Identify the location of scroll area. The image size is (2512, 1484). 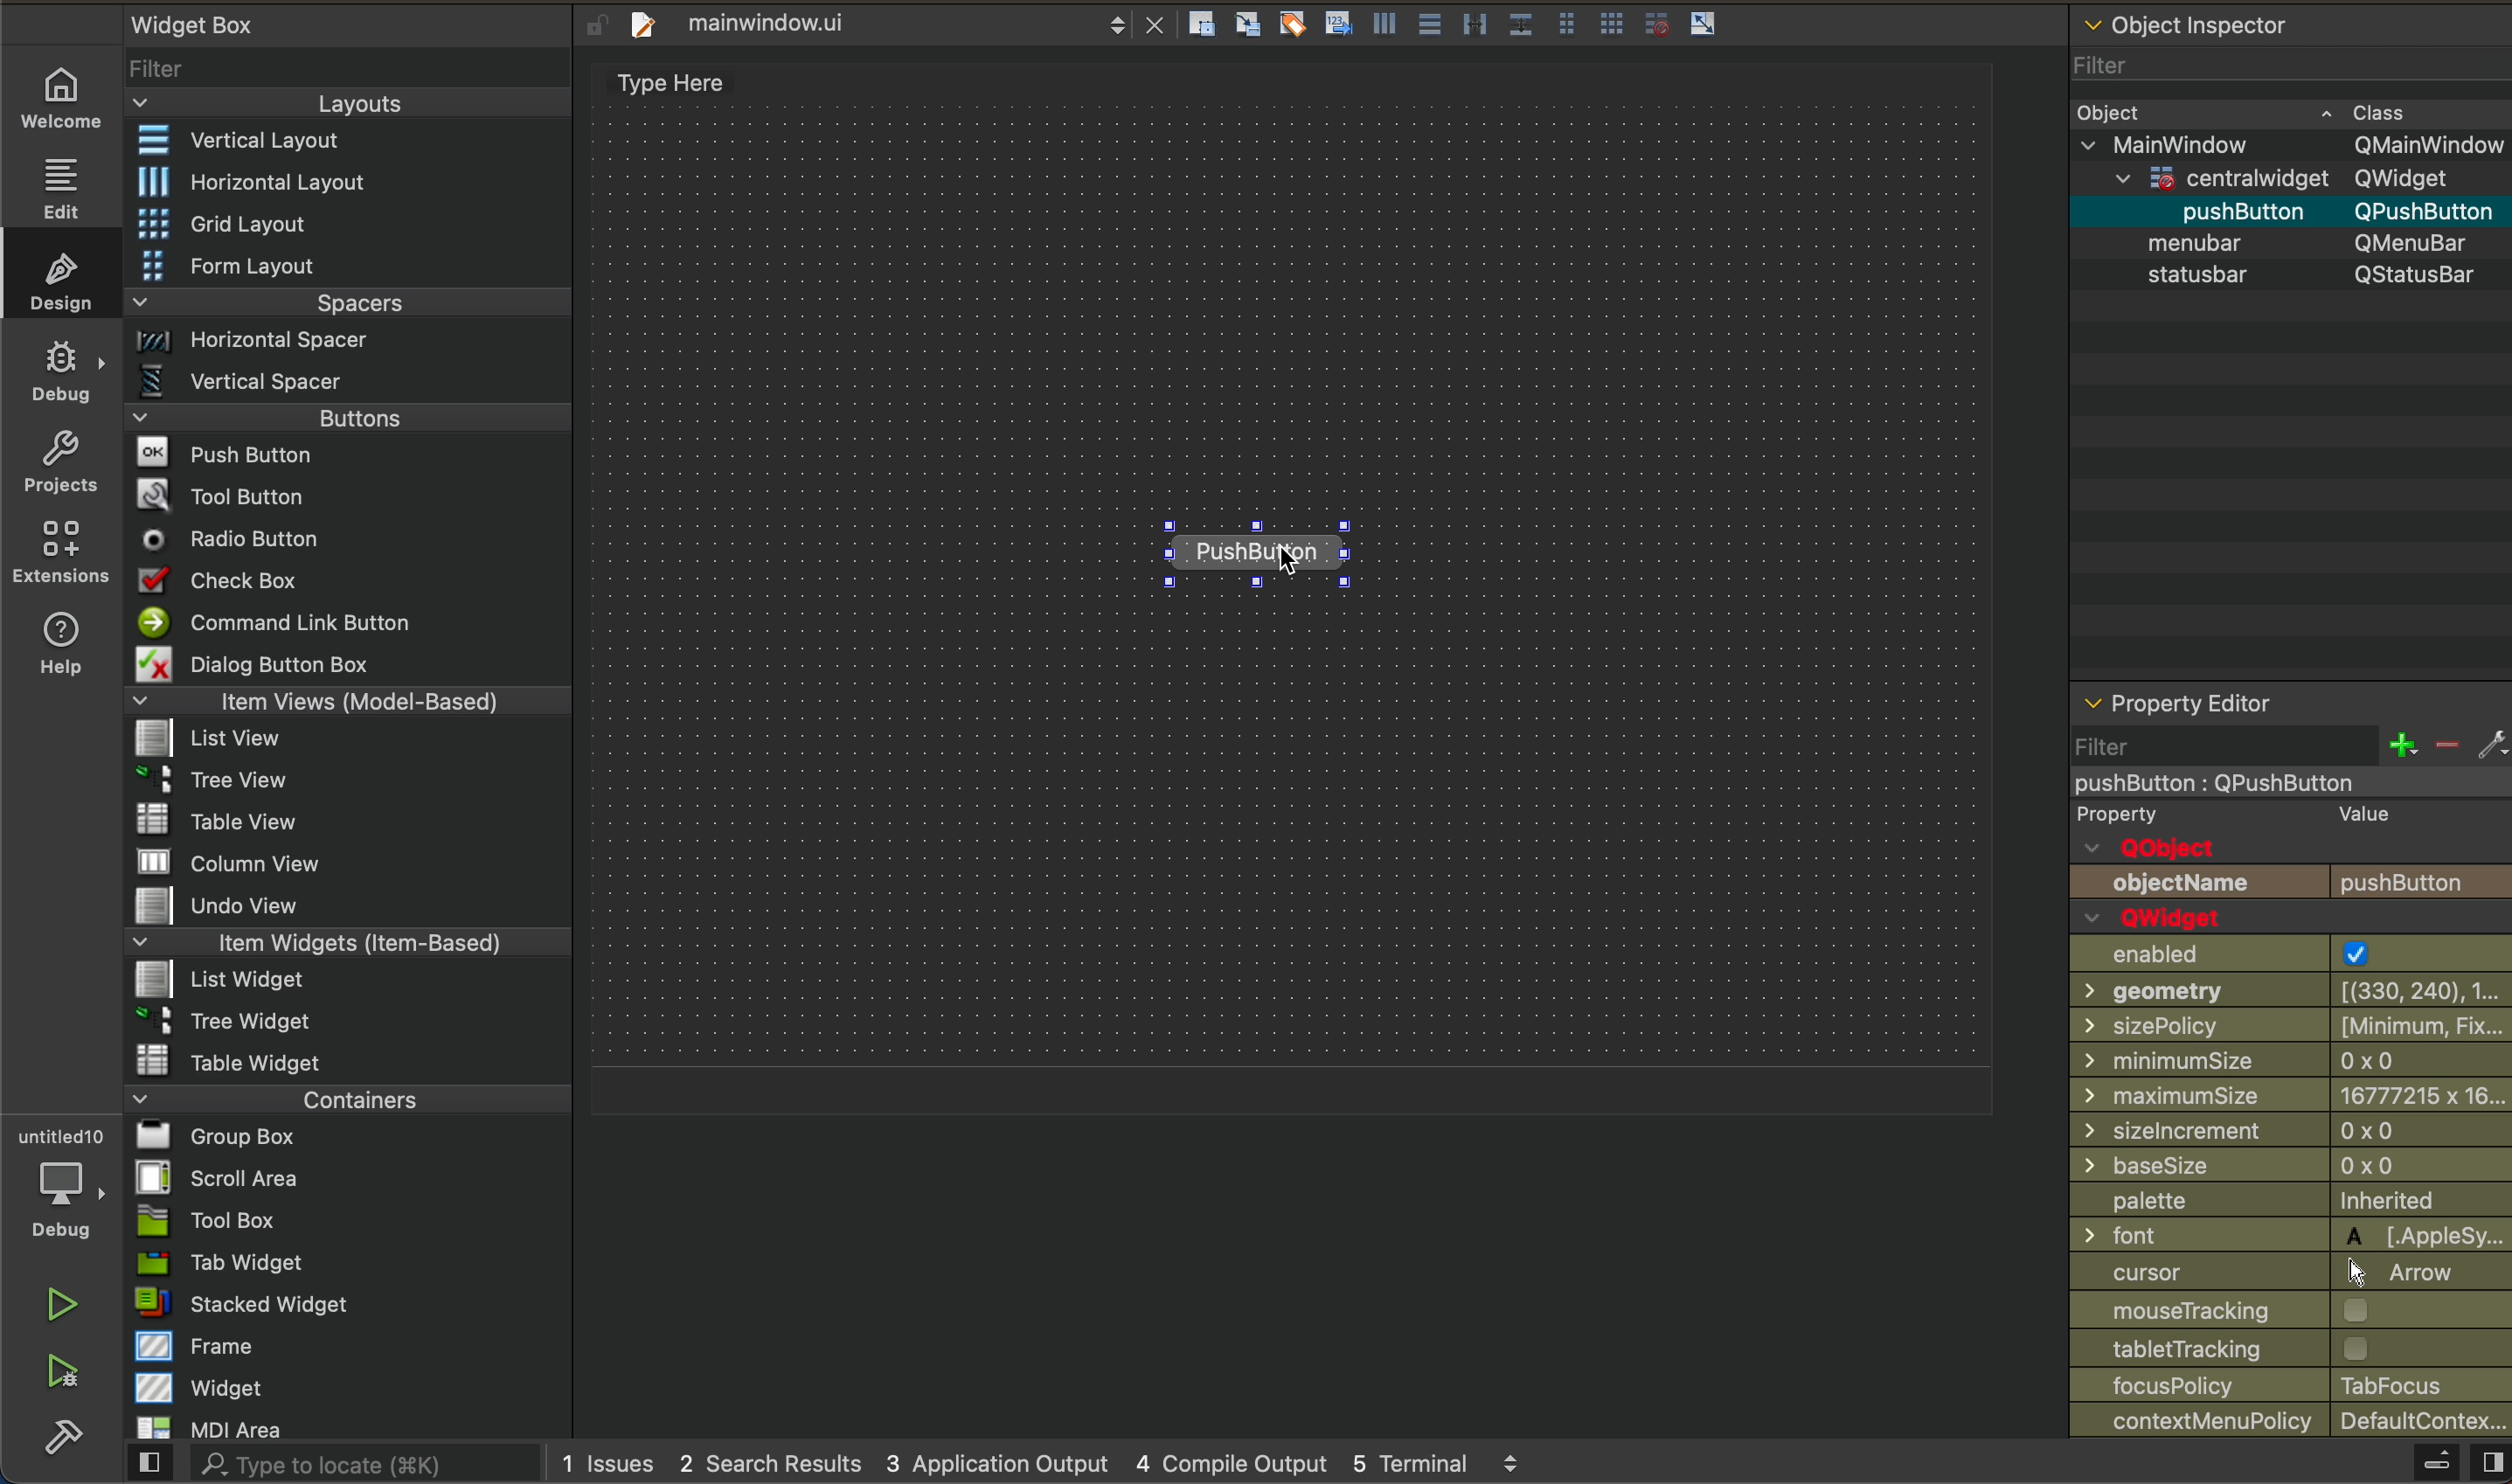
(353, 1183).